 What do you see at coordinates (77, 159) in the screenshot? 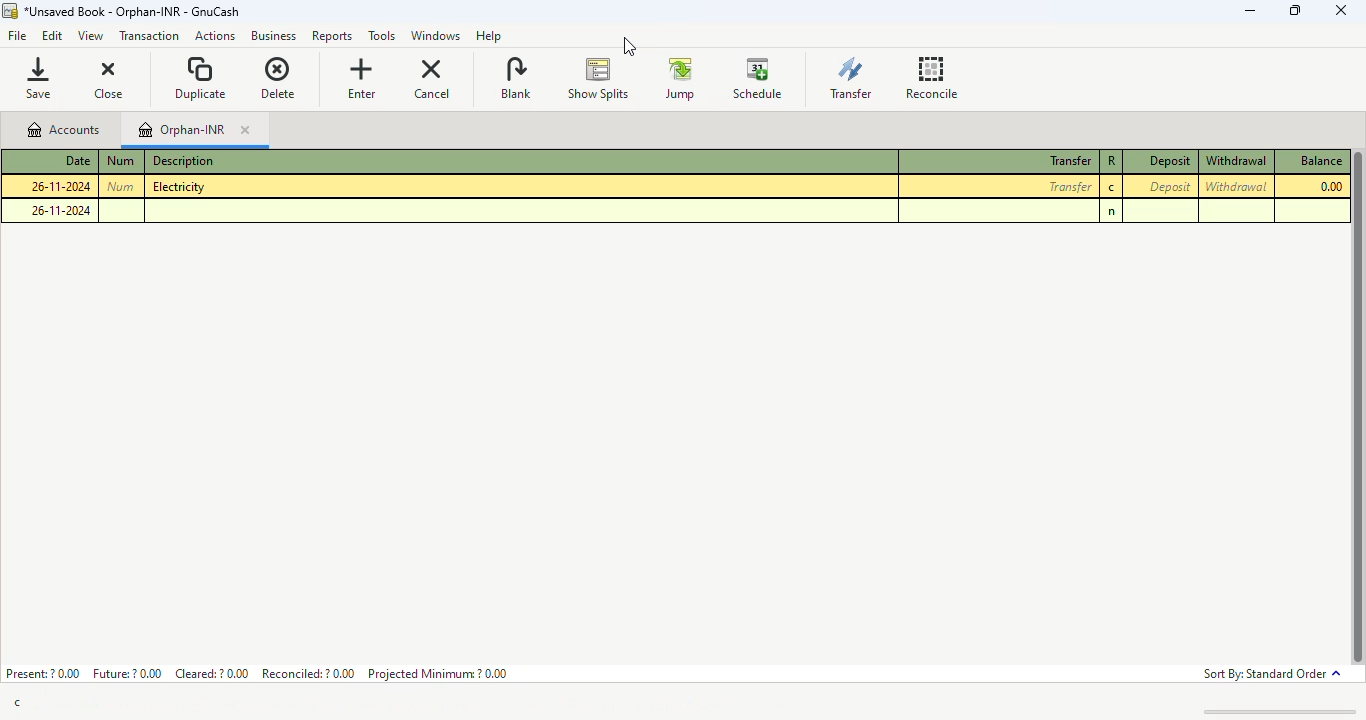
I see `date` at bounding box center [77, 159].